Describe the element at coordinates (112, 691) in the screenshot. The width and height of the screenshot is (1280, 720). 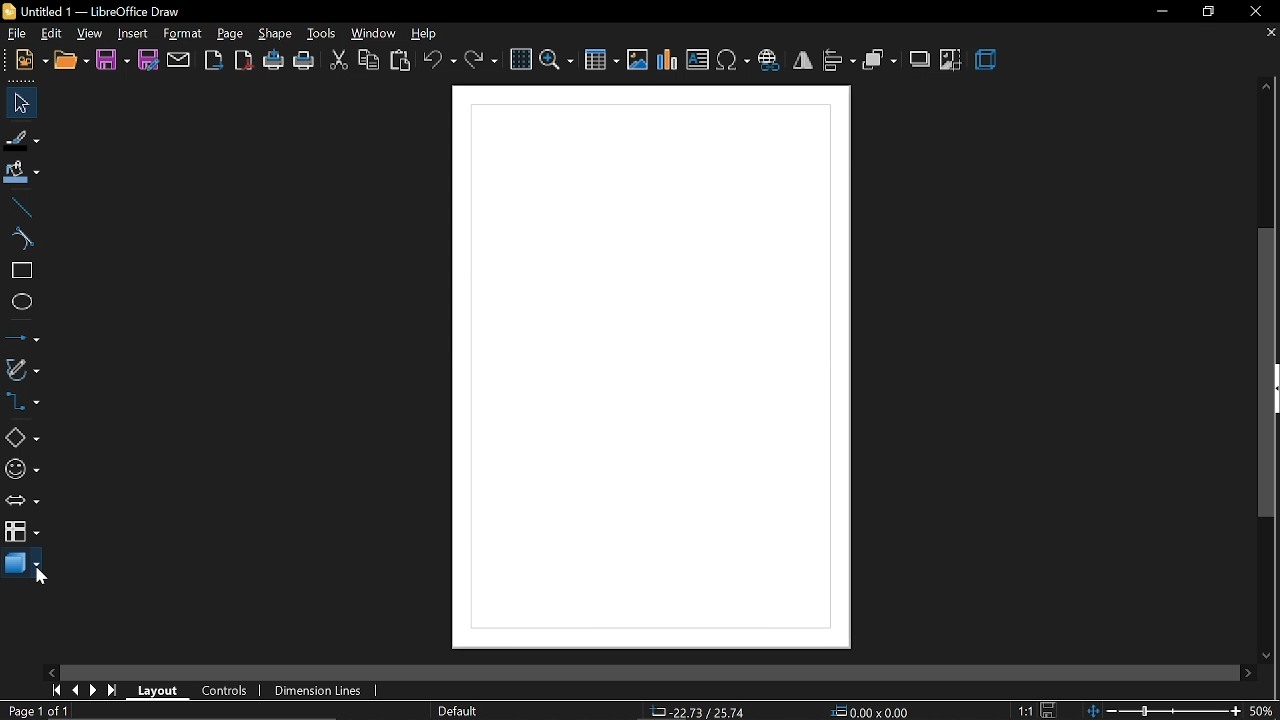
I see `go to last page` at that location.